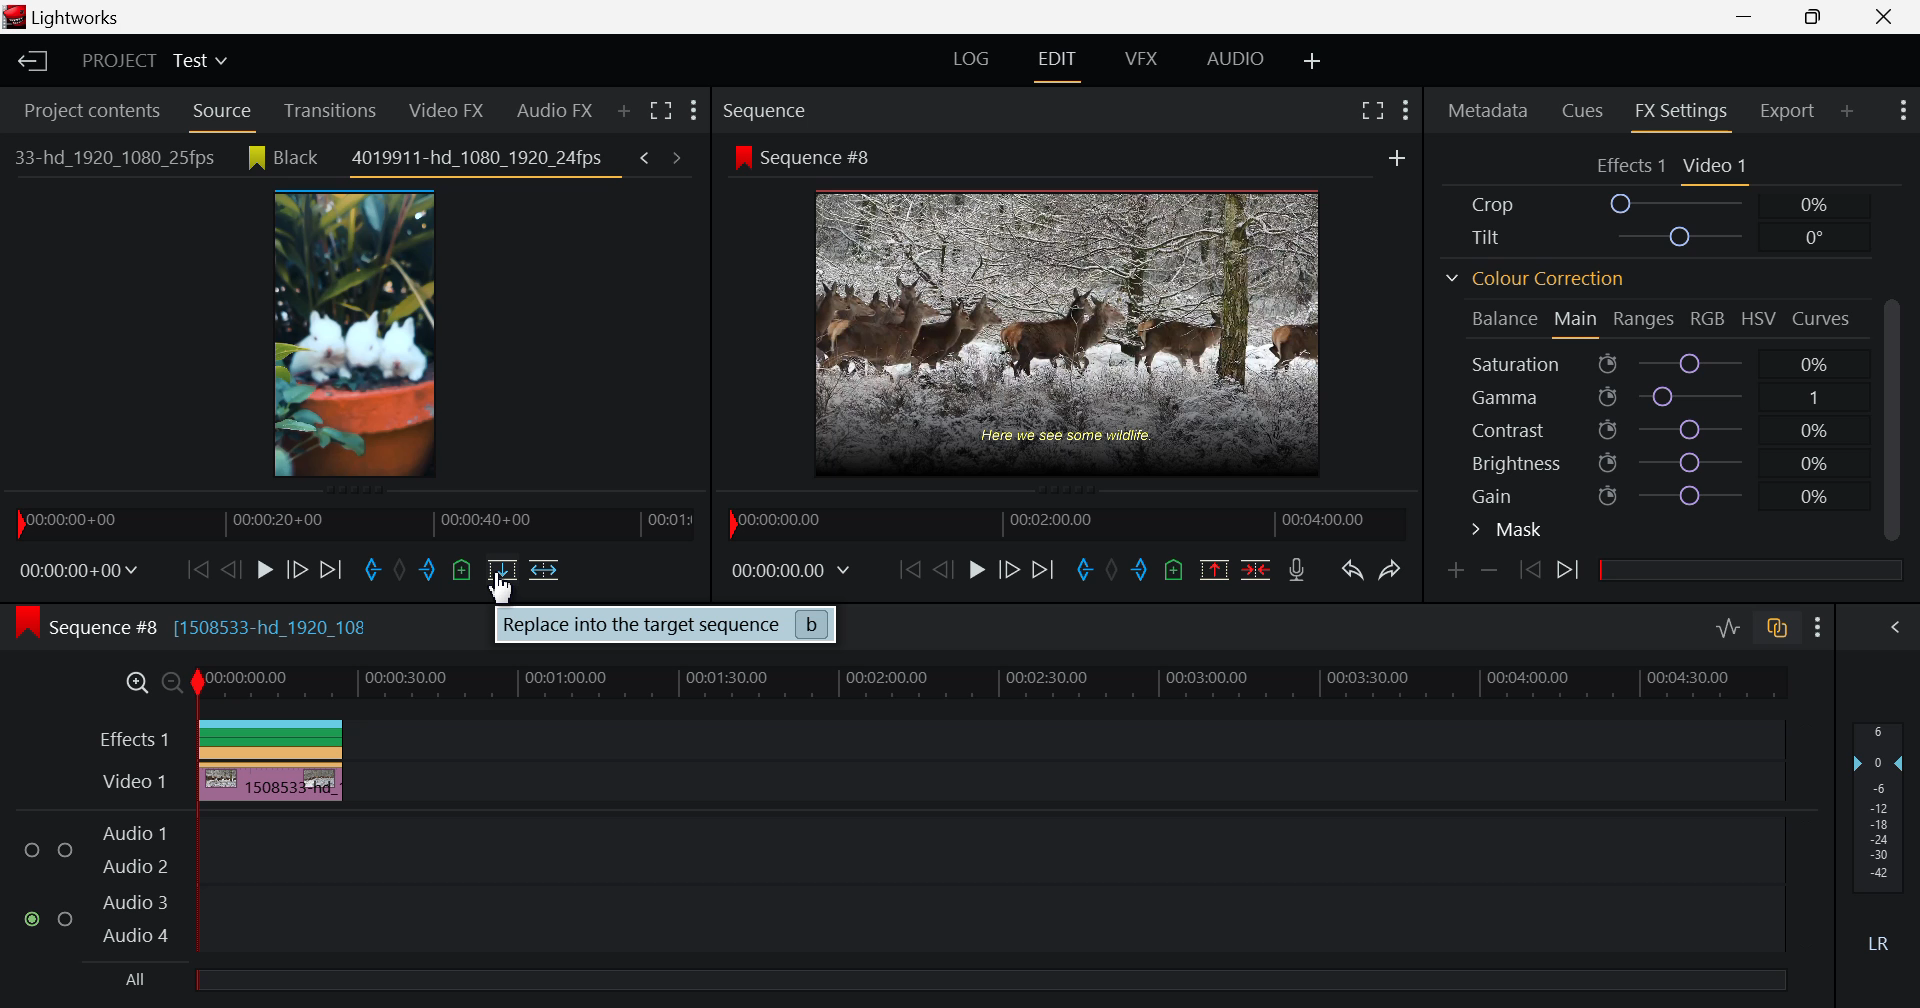 The width and height of the screenshot is (1920, 1008). I want to click on Contrast, so click(1660, 427).